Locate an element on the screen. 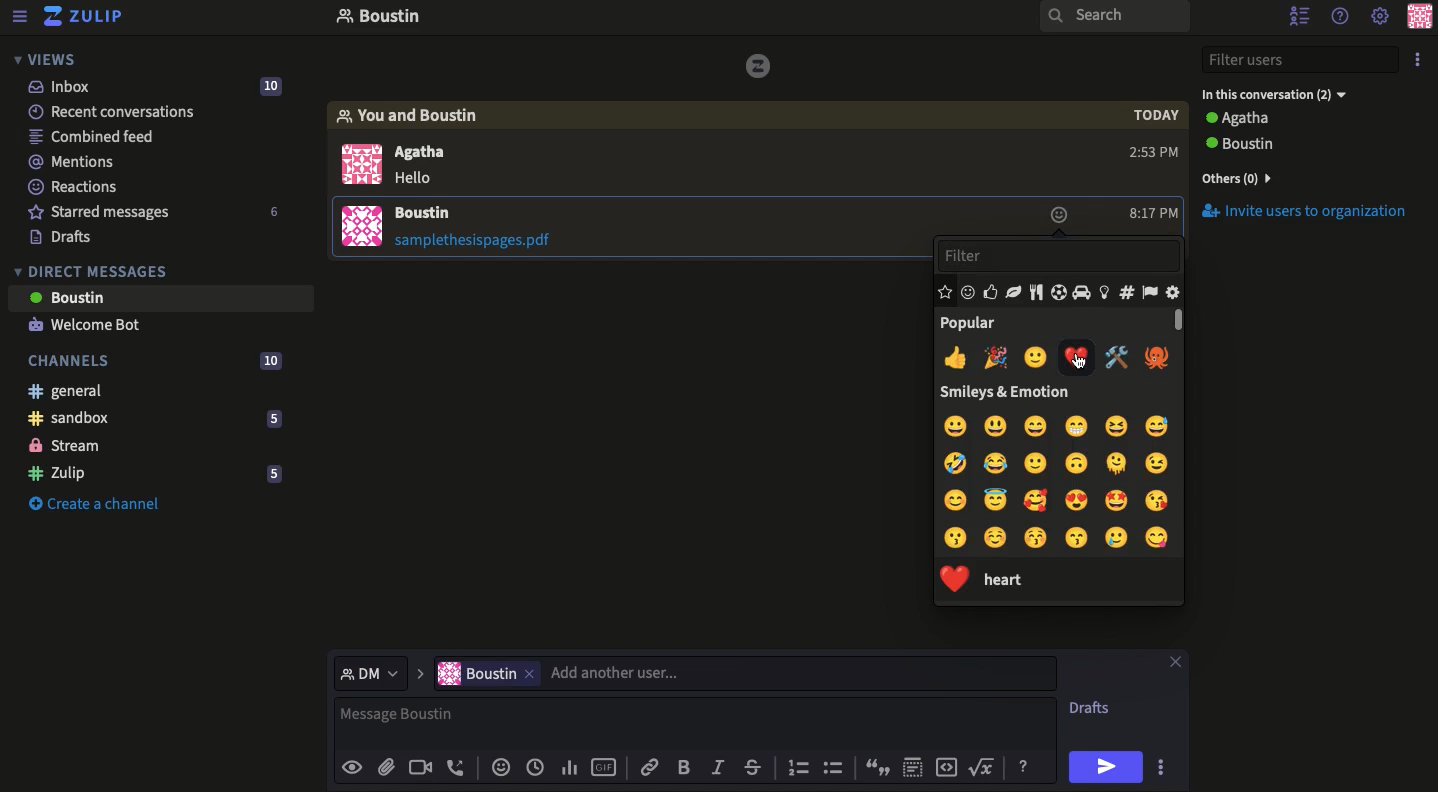 This screenshot has width=1438, height=792. Filter is located at coordinates (1061, 254).